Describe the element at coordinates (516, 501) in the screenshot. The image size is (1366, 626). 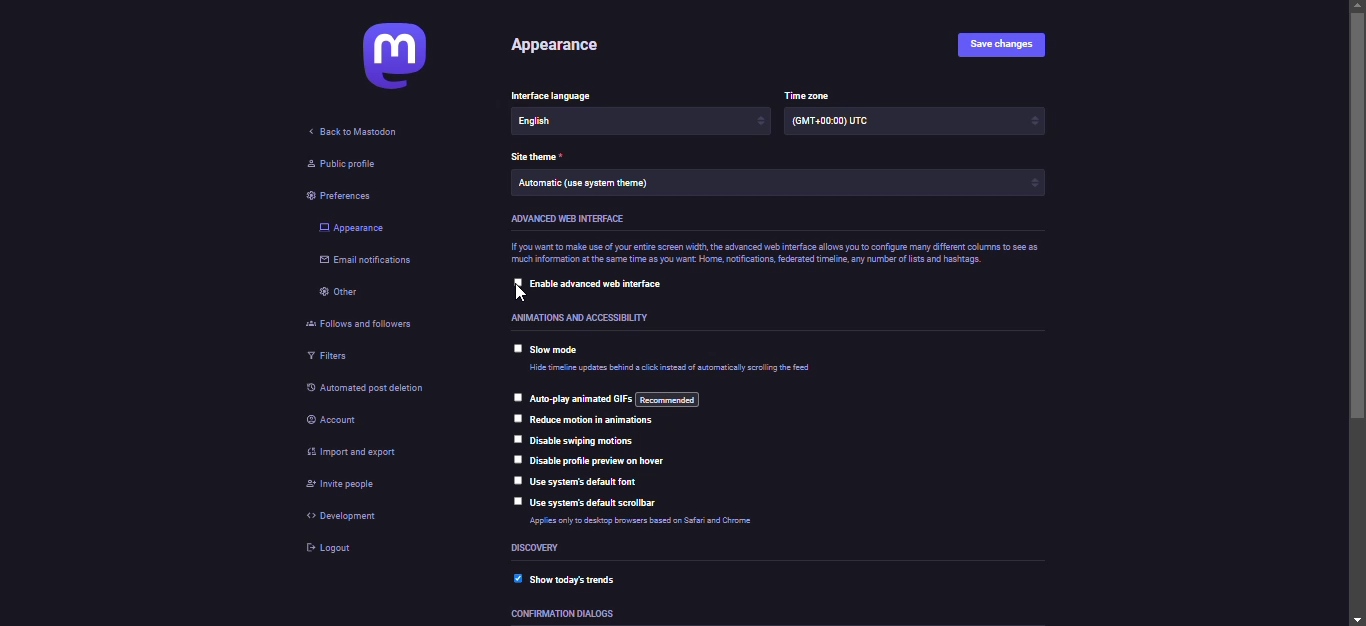
I see `click to select` at that location.